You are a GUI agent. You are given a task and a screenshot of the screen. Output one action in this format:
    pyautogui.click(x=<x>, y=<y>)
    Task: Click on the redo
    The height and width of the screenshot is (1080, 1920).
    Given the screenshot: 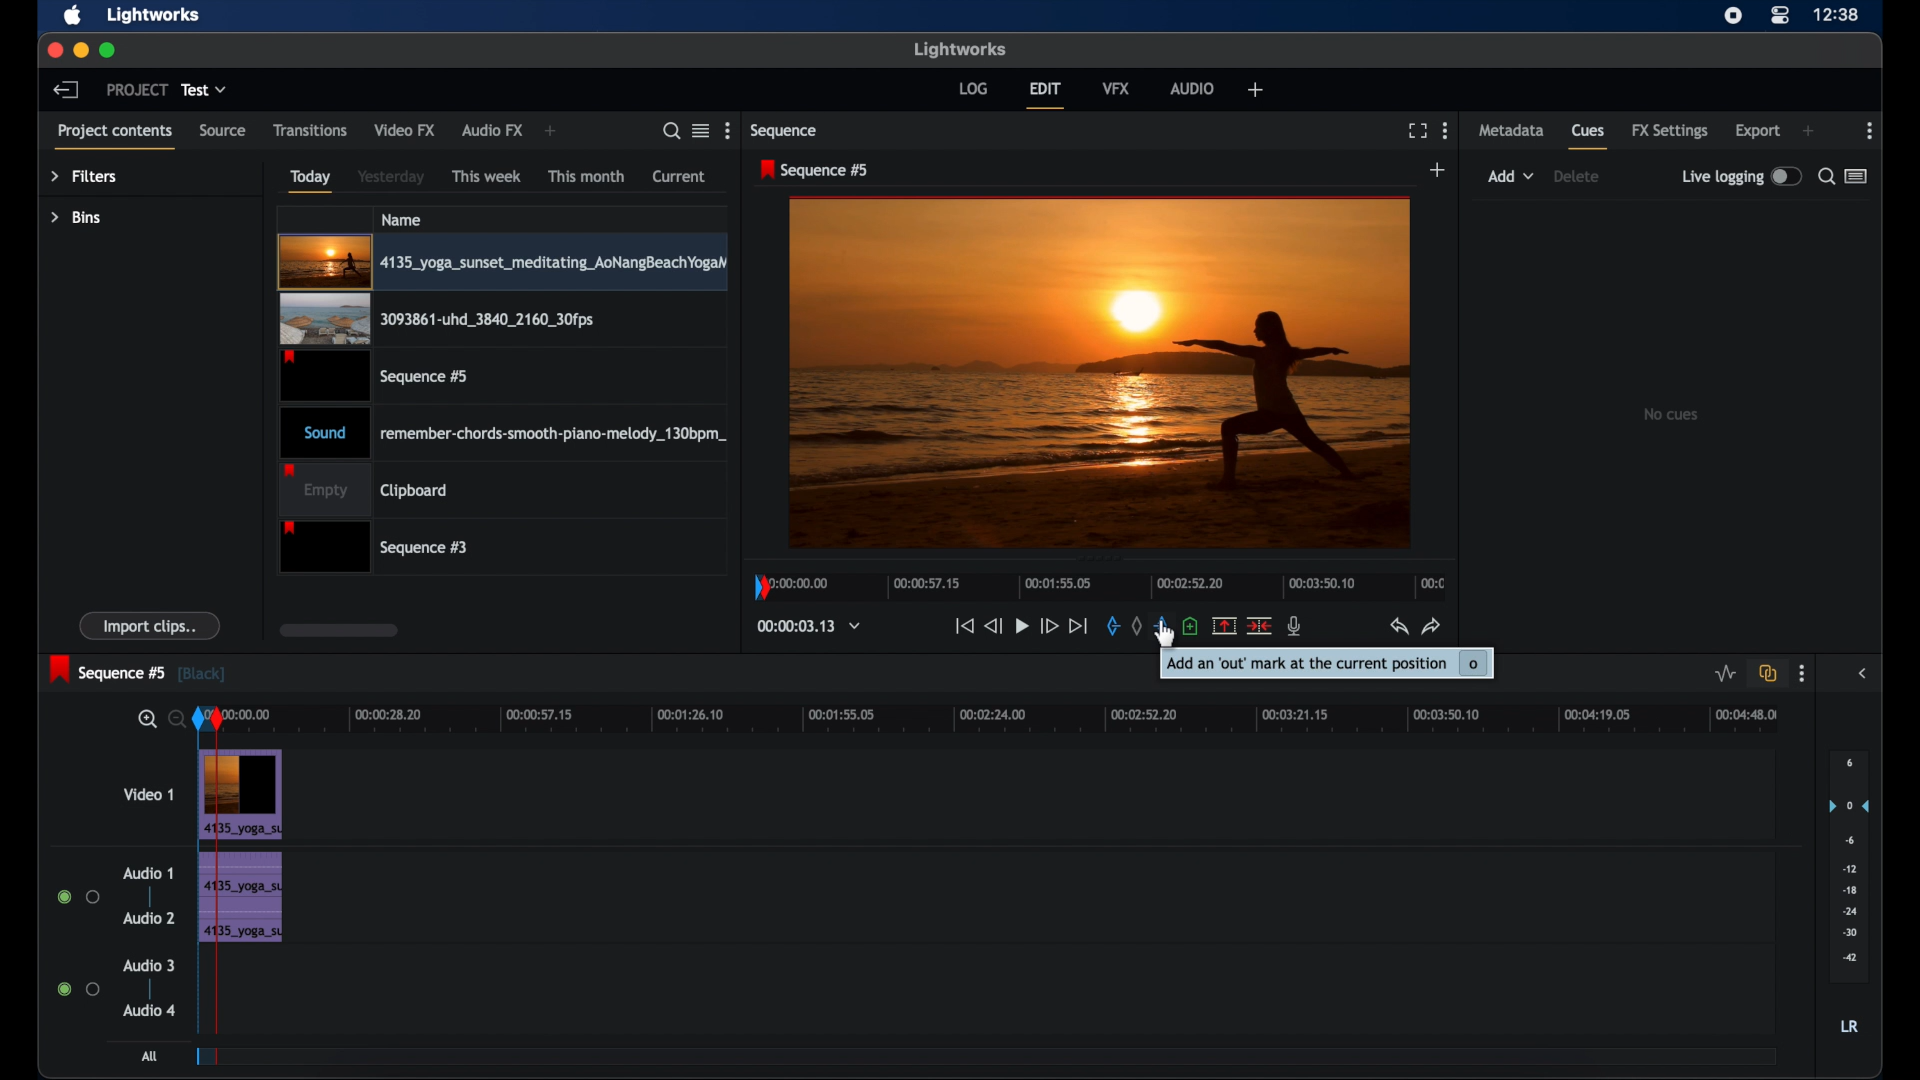 What is the action you would take?
    pyautogui.click(x=1432, y=626)
    